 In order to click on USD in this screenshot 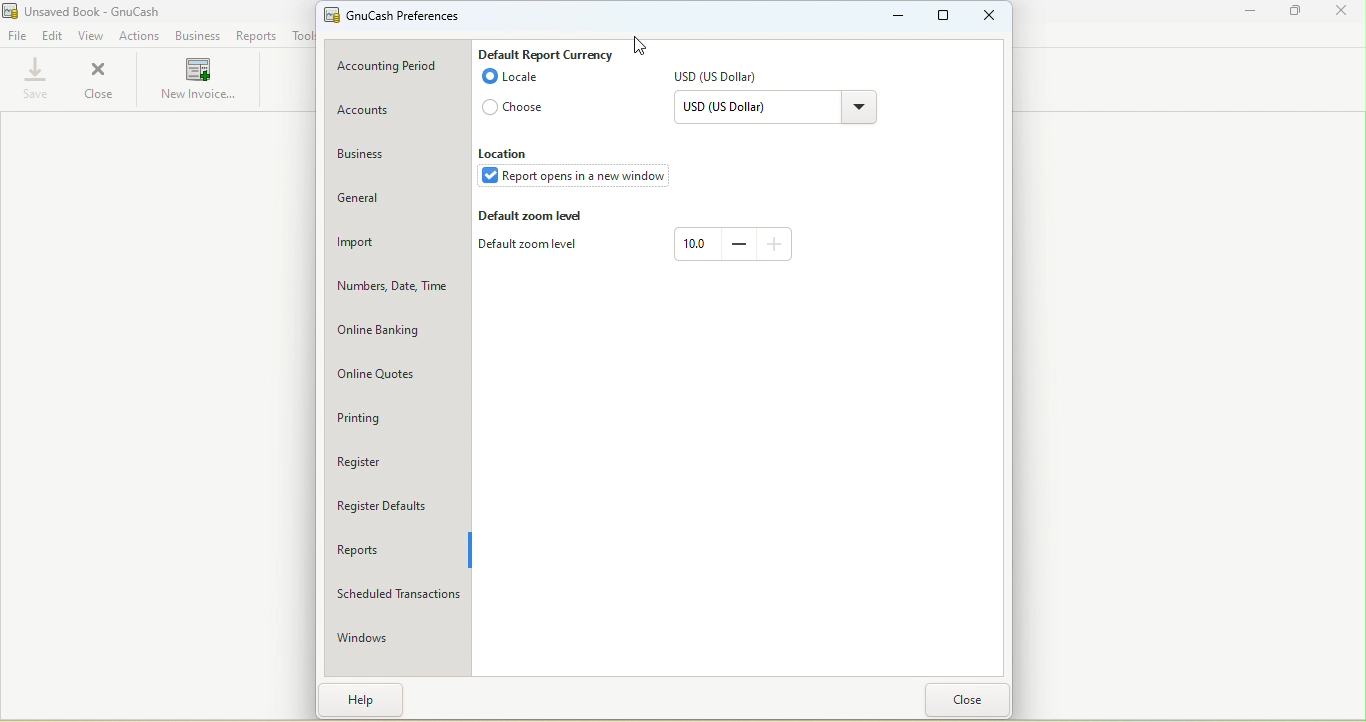, I will do `click(722, 79)`.